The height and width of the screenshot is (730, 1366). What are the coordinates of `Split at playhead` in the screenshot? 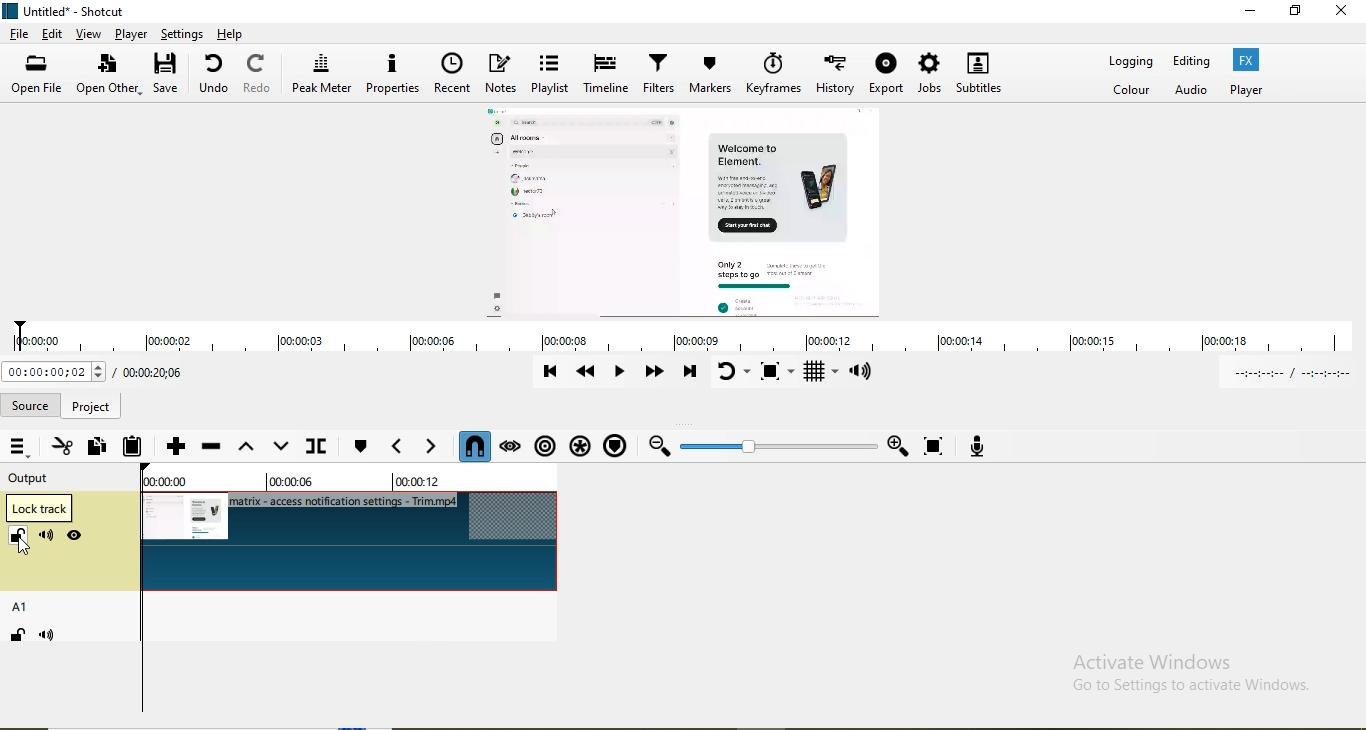 It's located at (320, 442).